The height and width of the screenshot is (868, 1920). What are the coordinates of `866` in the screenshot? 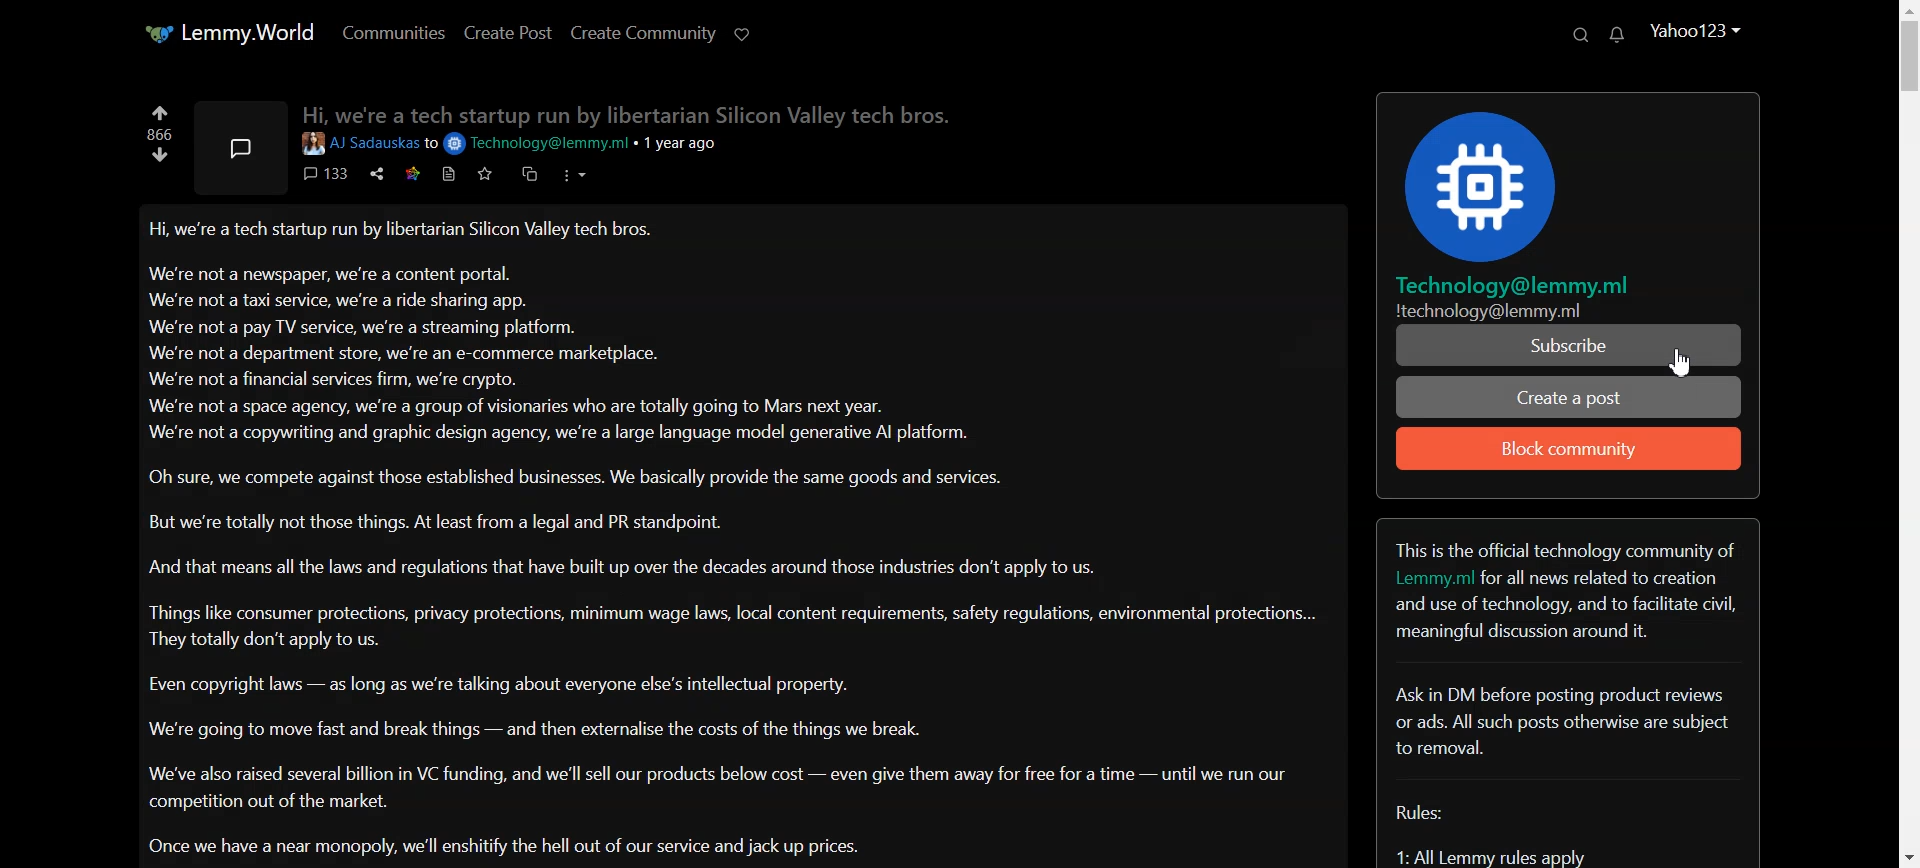 It's located at (158, 134).